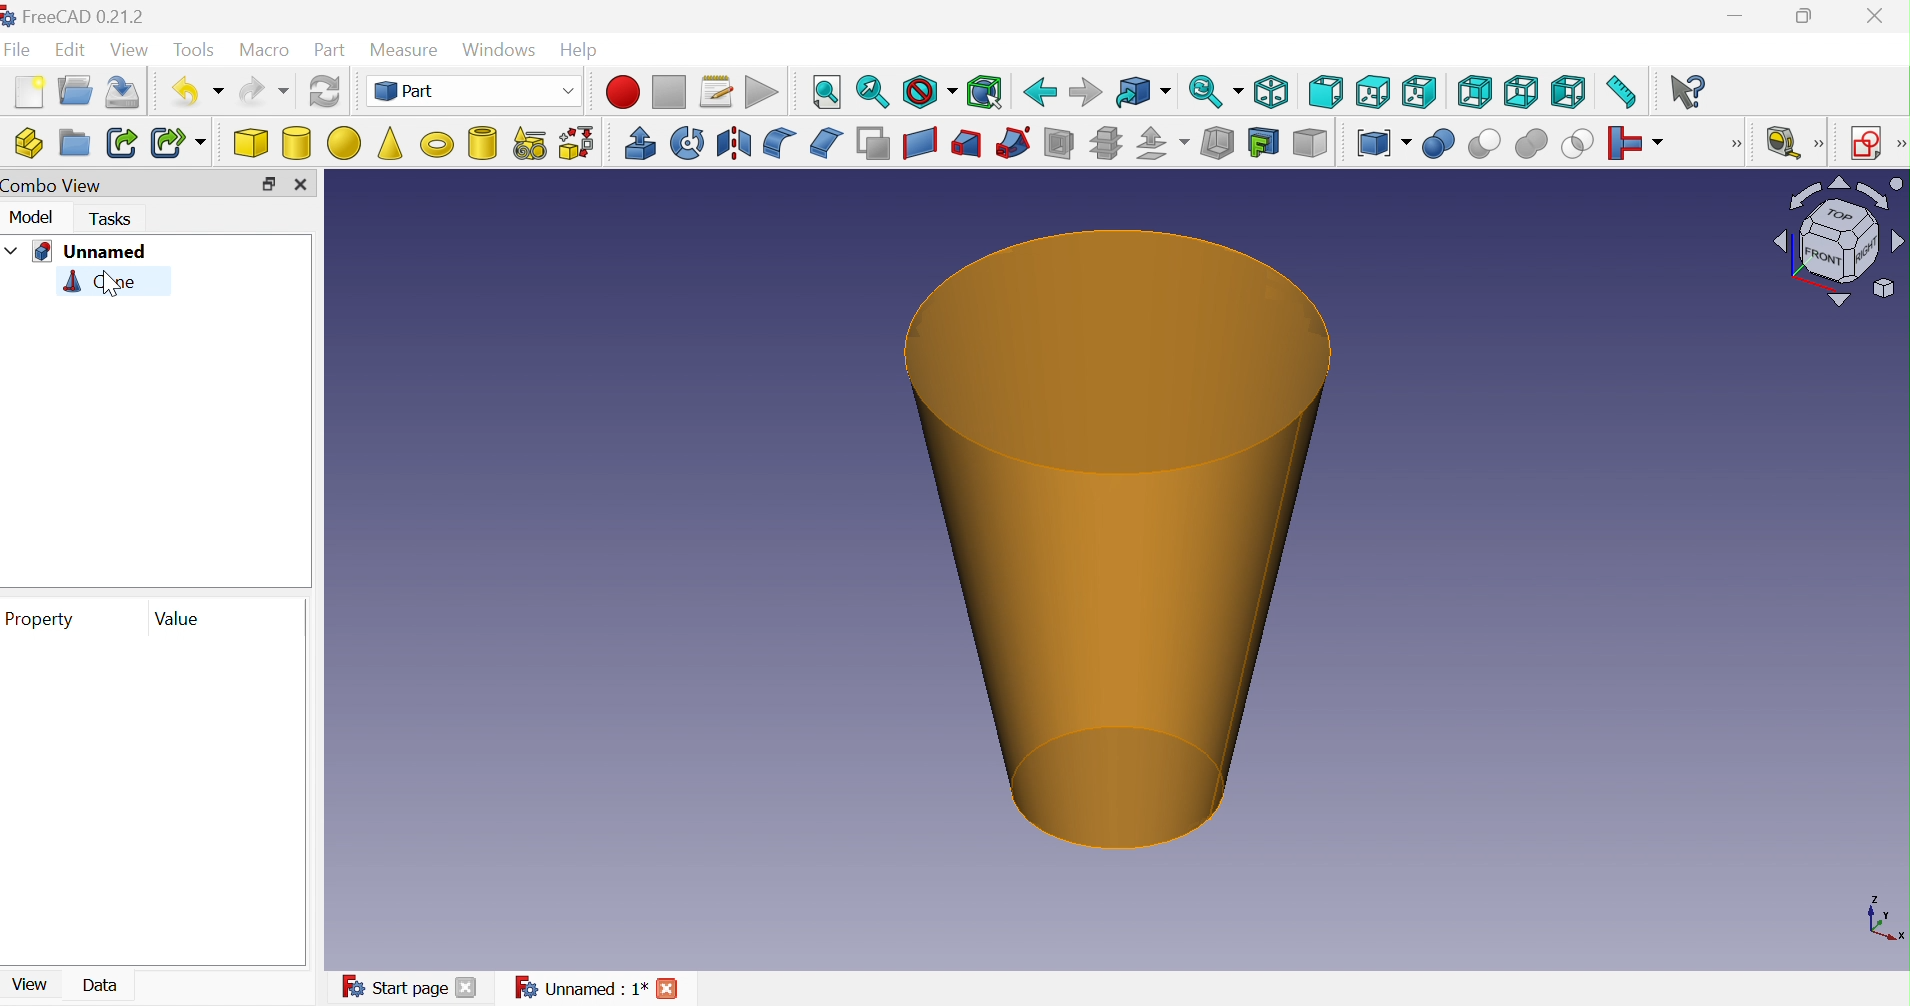 This screenshot has width=1910, height=1006. I want to click on Extrude, so click(641, 142).